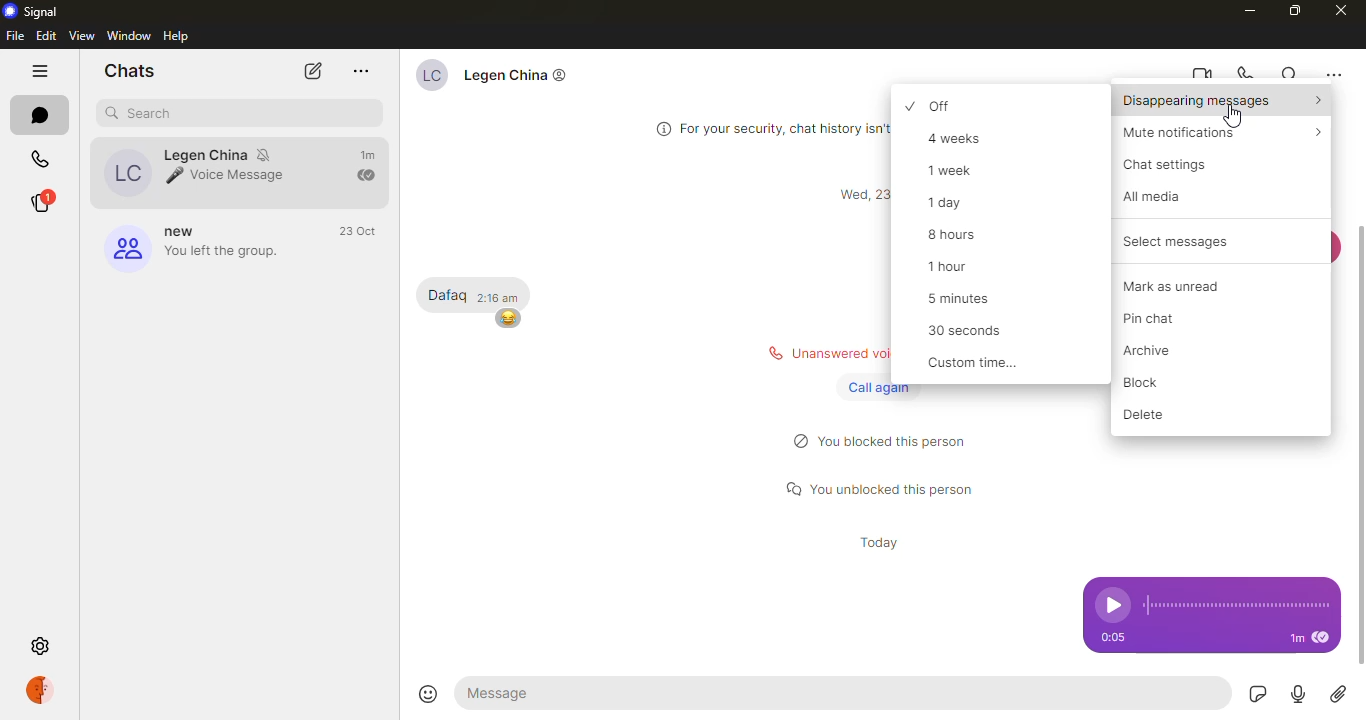  Describe the element at coordinates (974, 364) in the screenshot. I see `custom time` at that location.